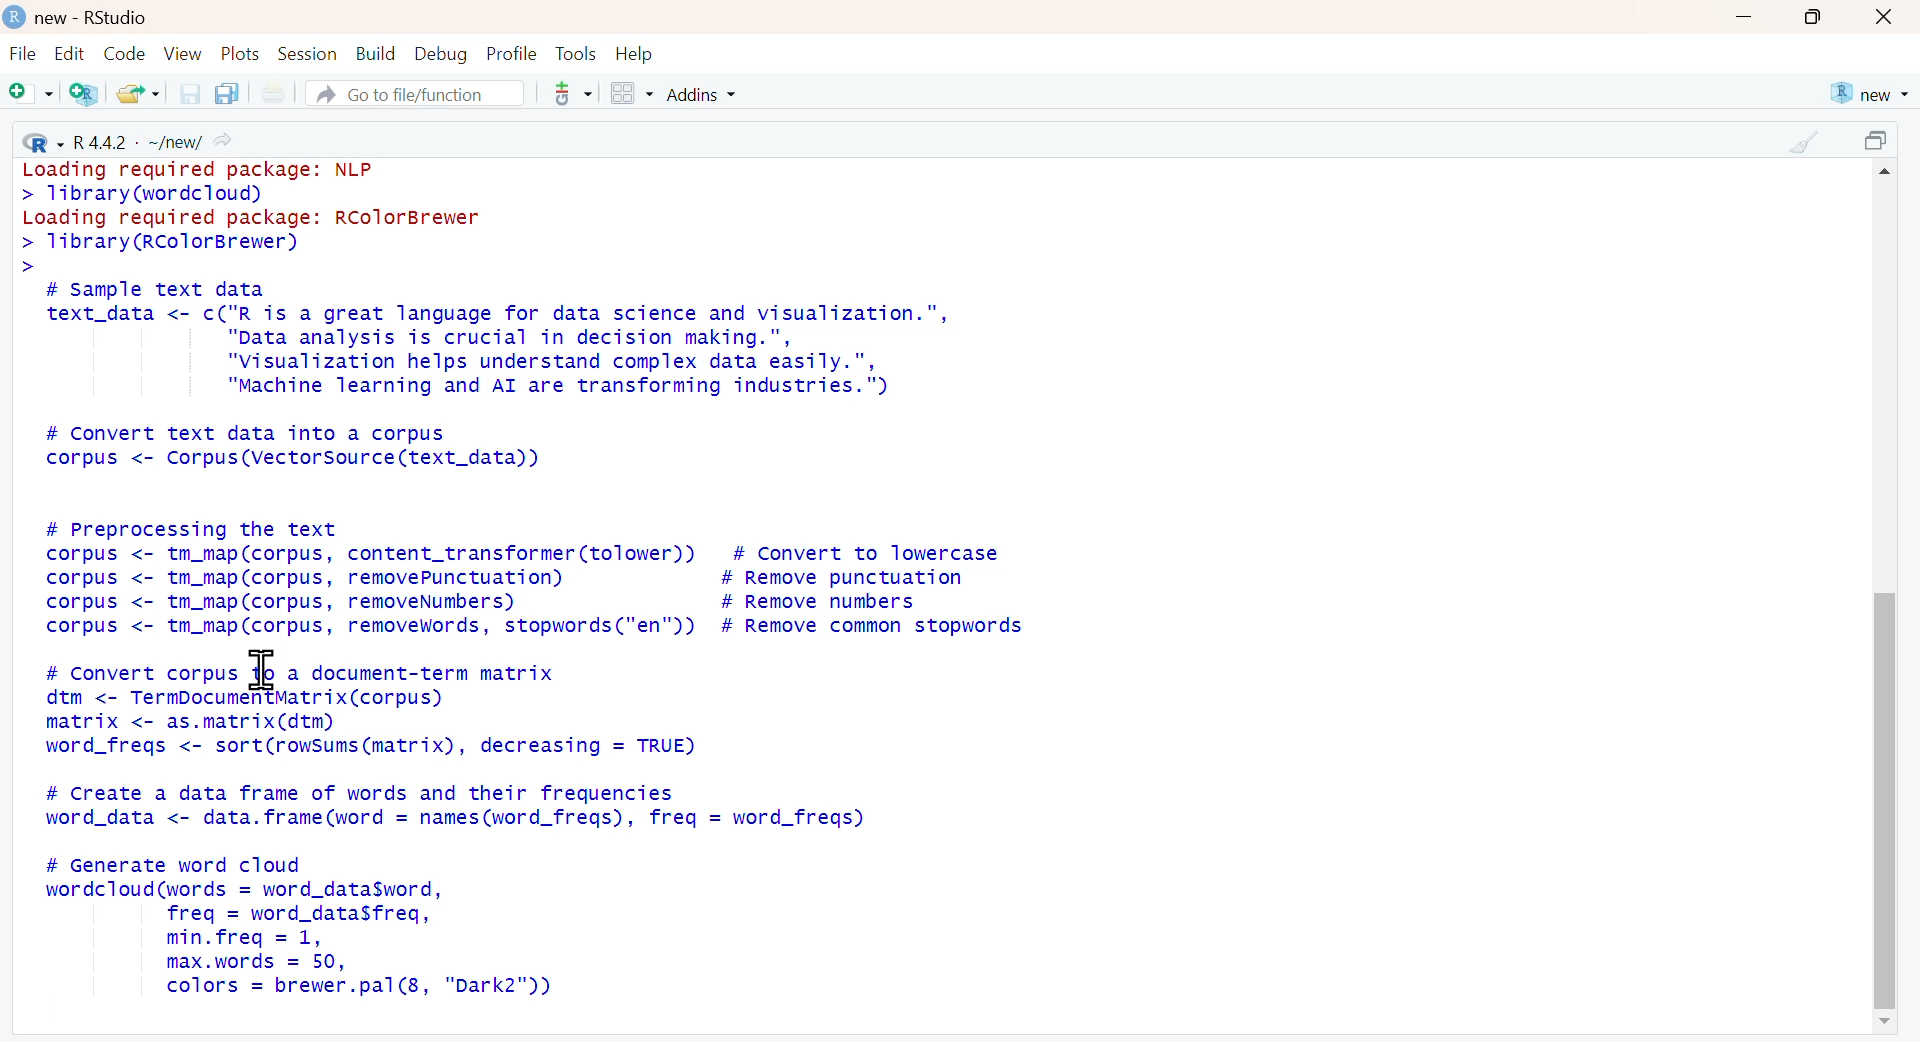 The height and width of the screenshot is (1042, 1920). Describe the element at coordinates (30, 94) in the screenshot. I see `New file` at that location.